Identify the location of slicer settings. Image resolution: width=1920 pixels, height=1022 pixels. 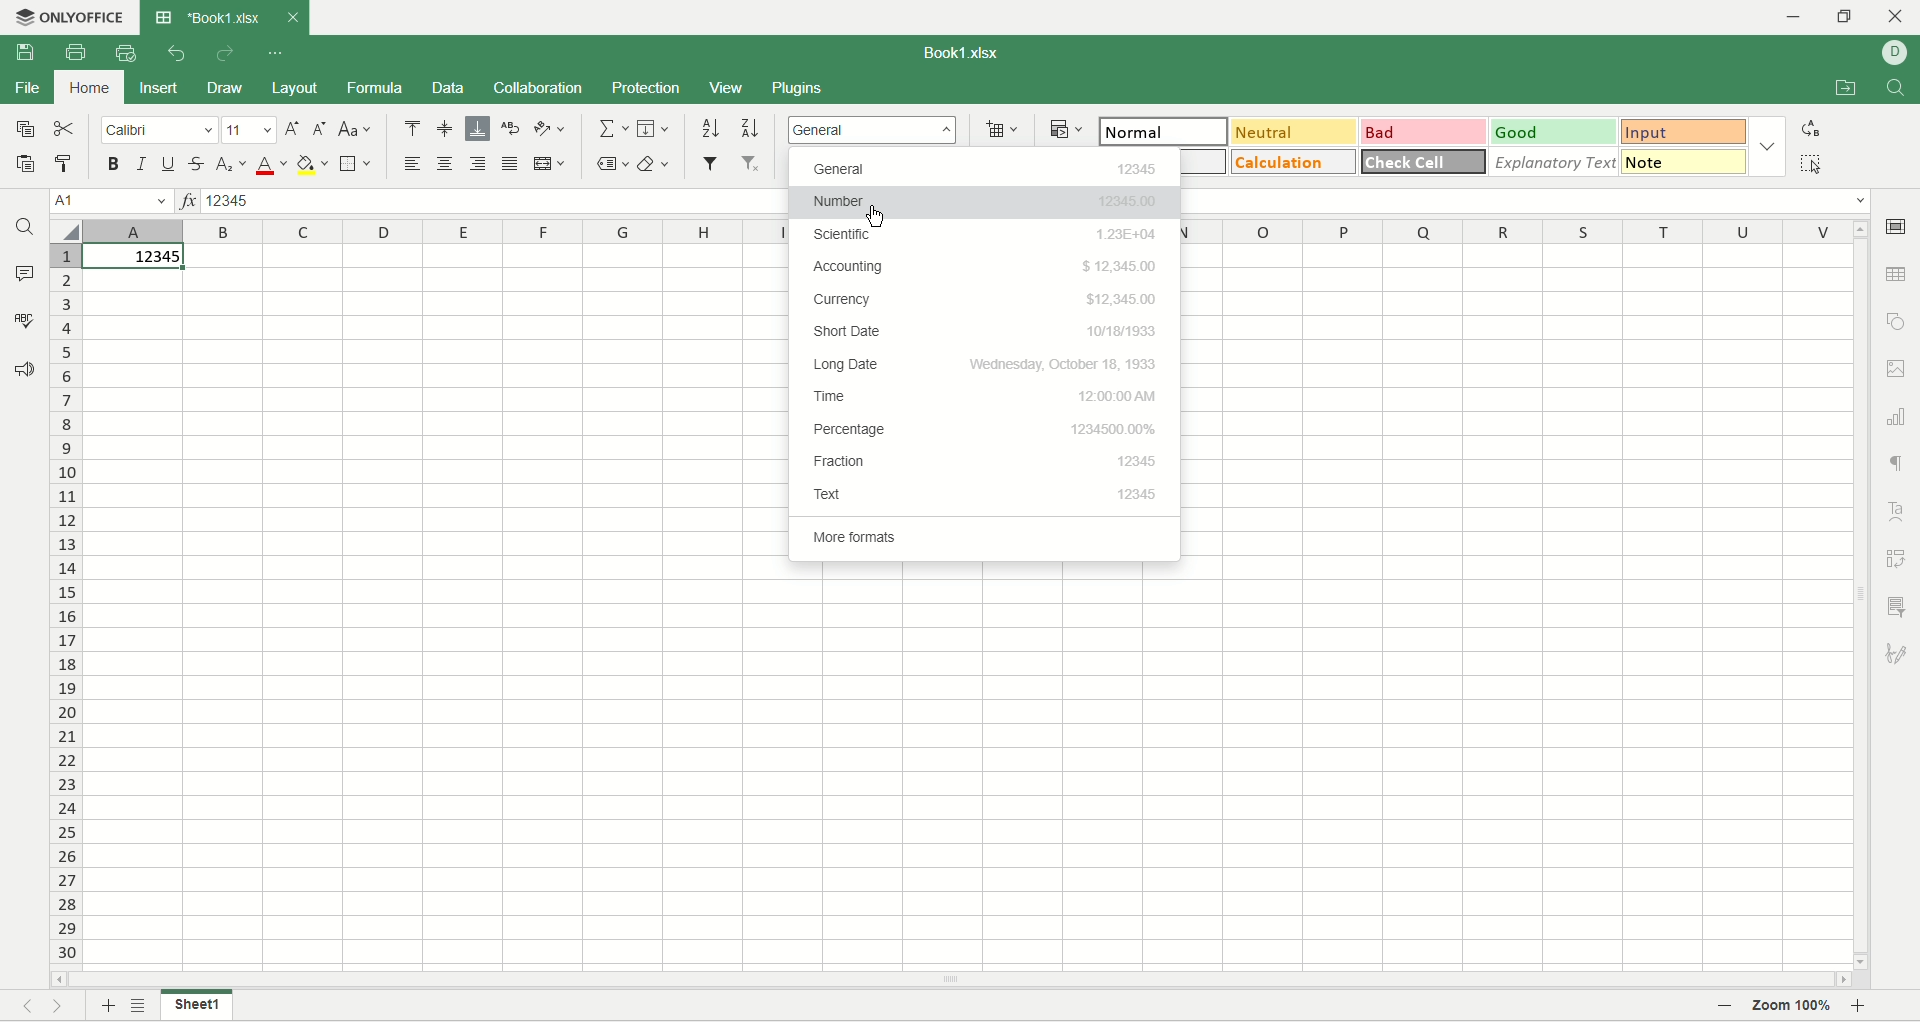
(1901, 609).